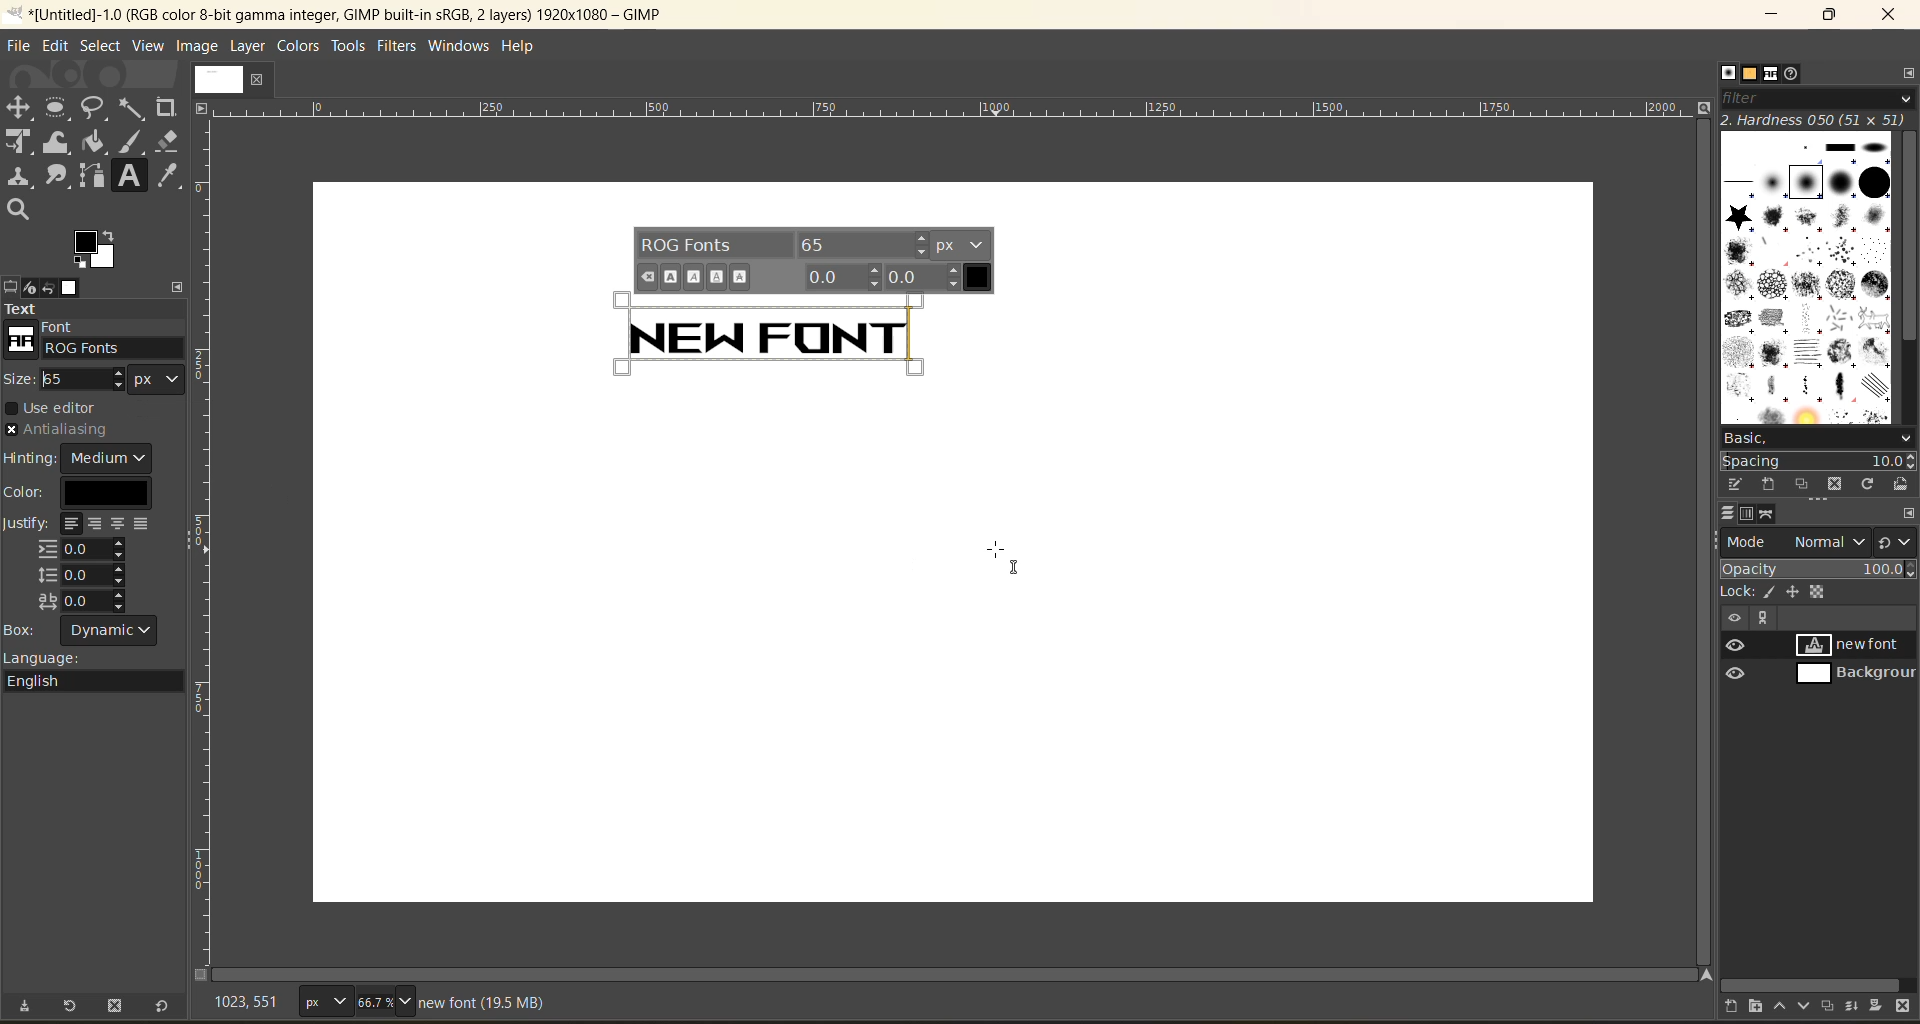 The image size is (1920, 1024). Describe the element at coordinates (773, 334) in the screenshot. I see `text with new font and size` at that location.